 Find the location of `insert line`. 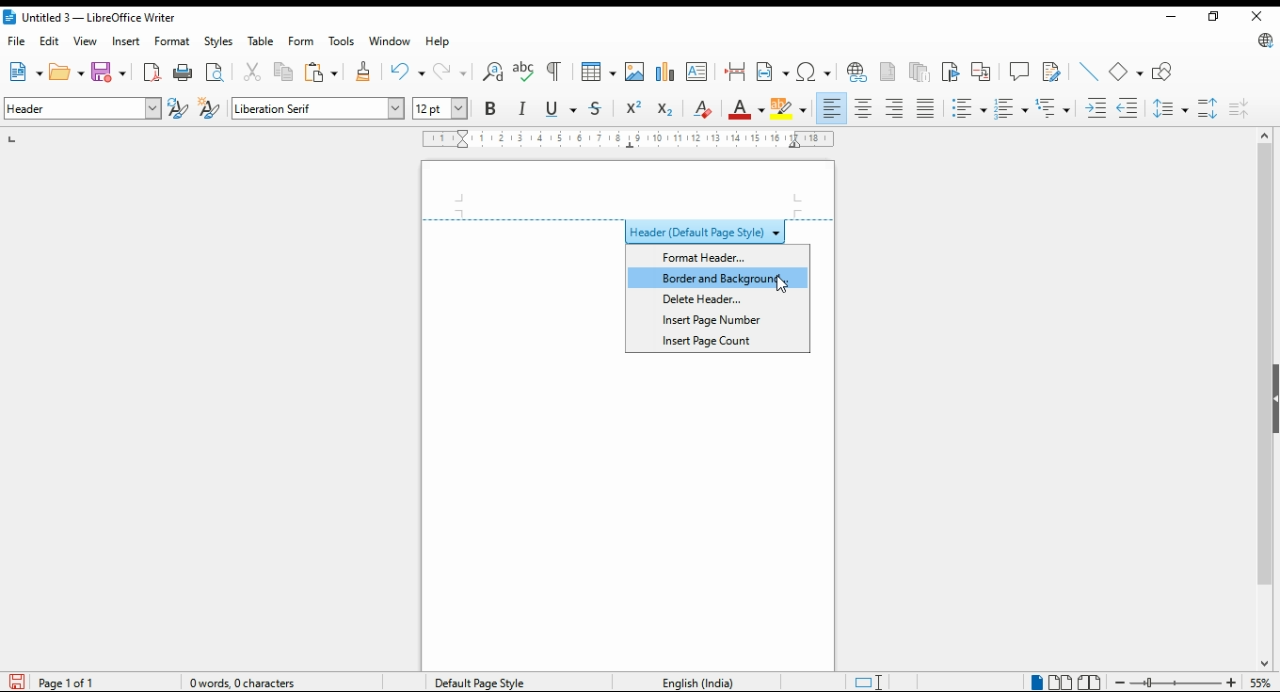

insert line is located at coordinates (1089, 71).